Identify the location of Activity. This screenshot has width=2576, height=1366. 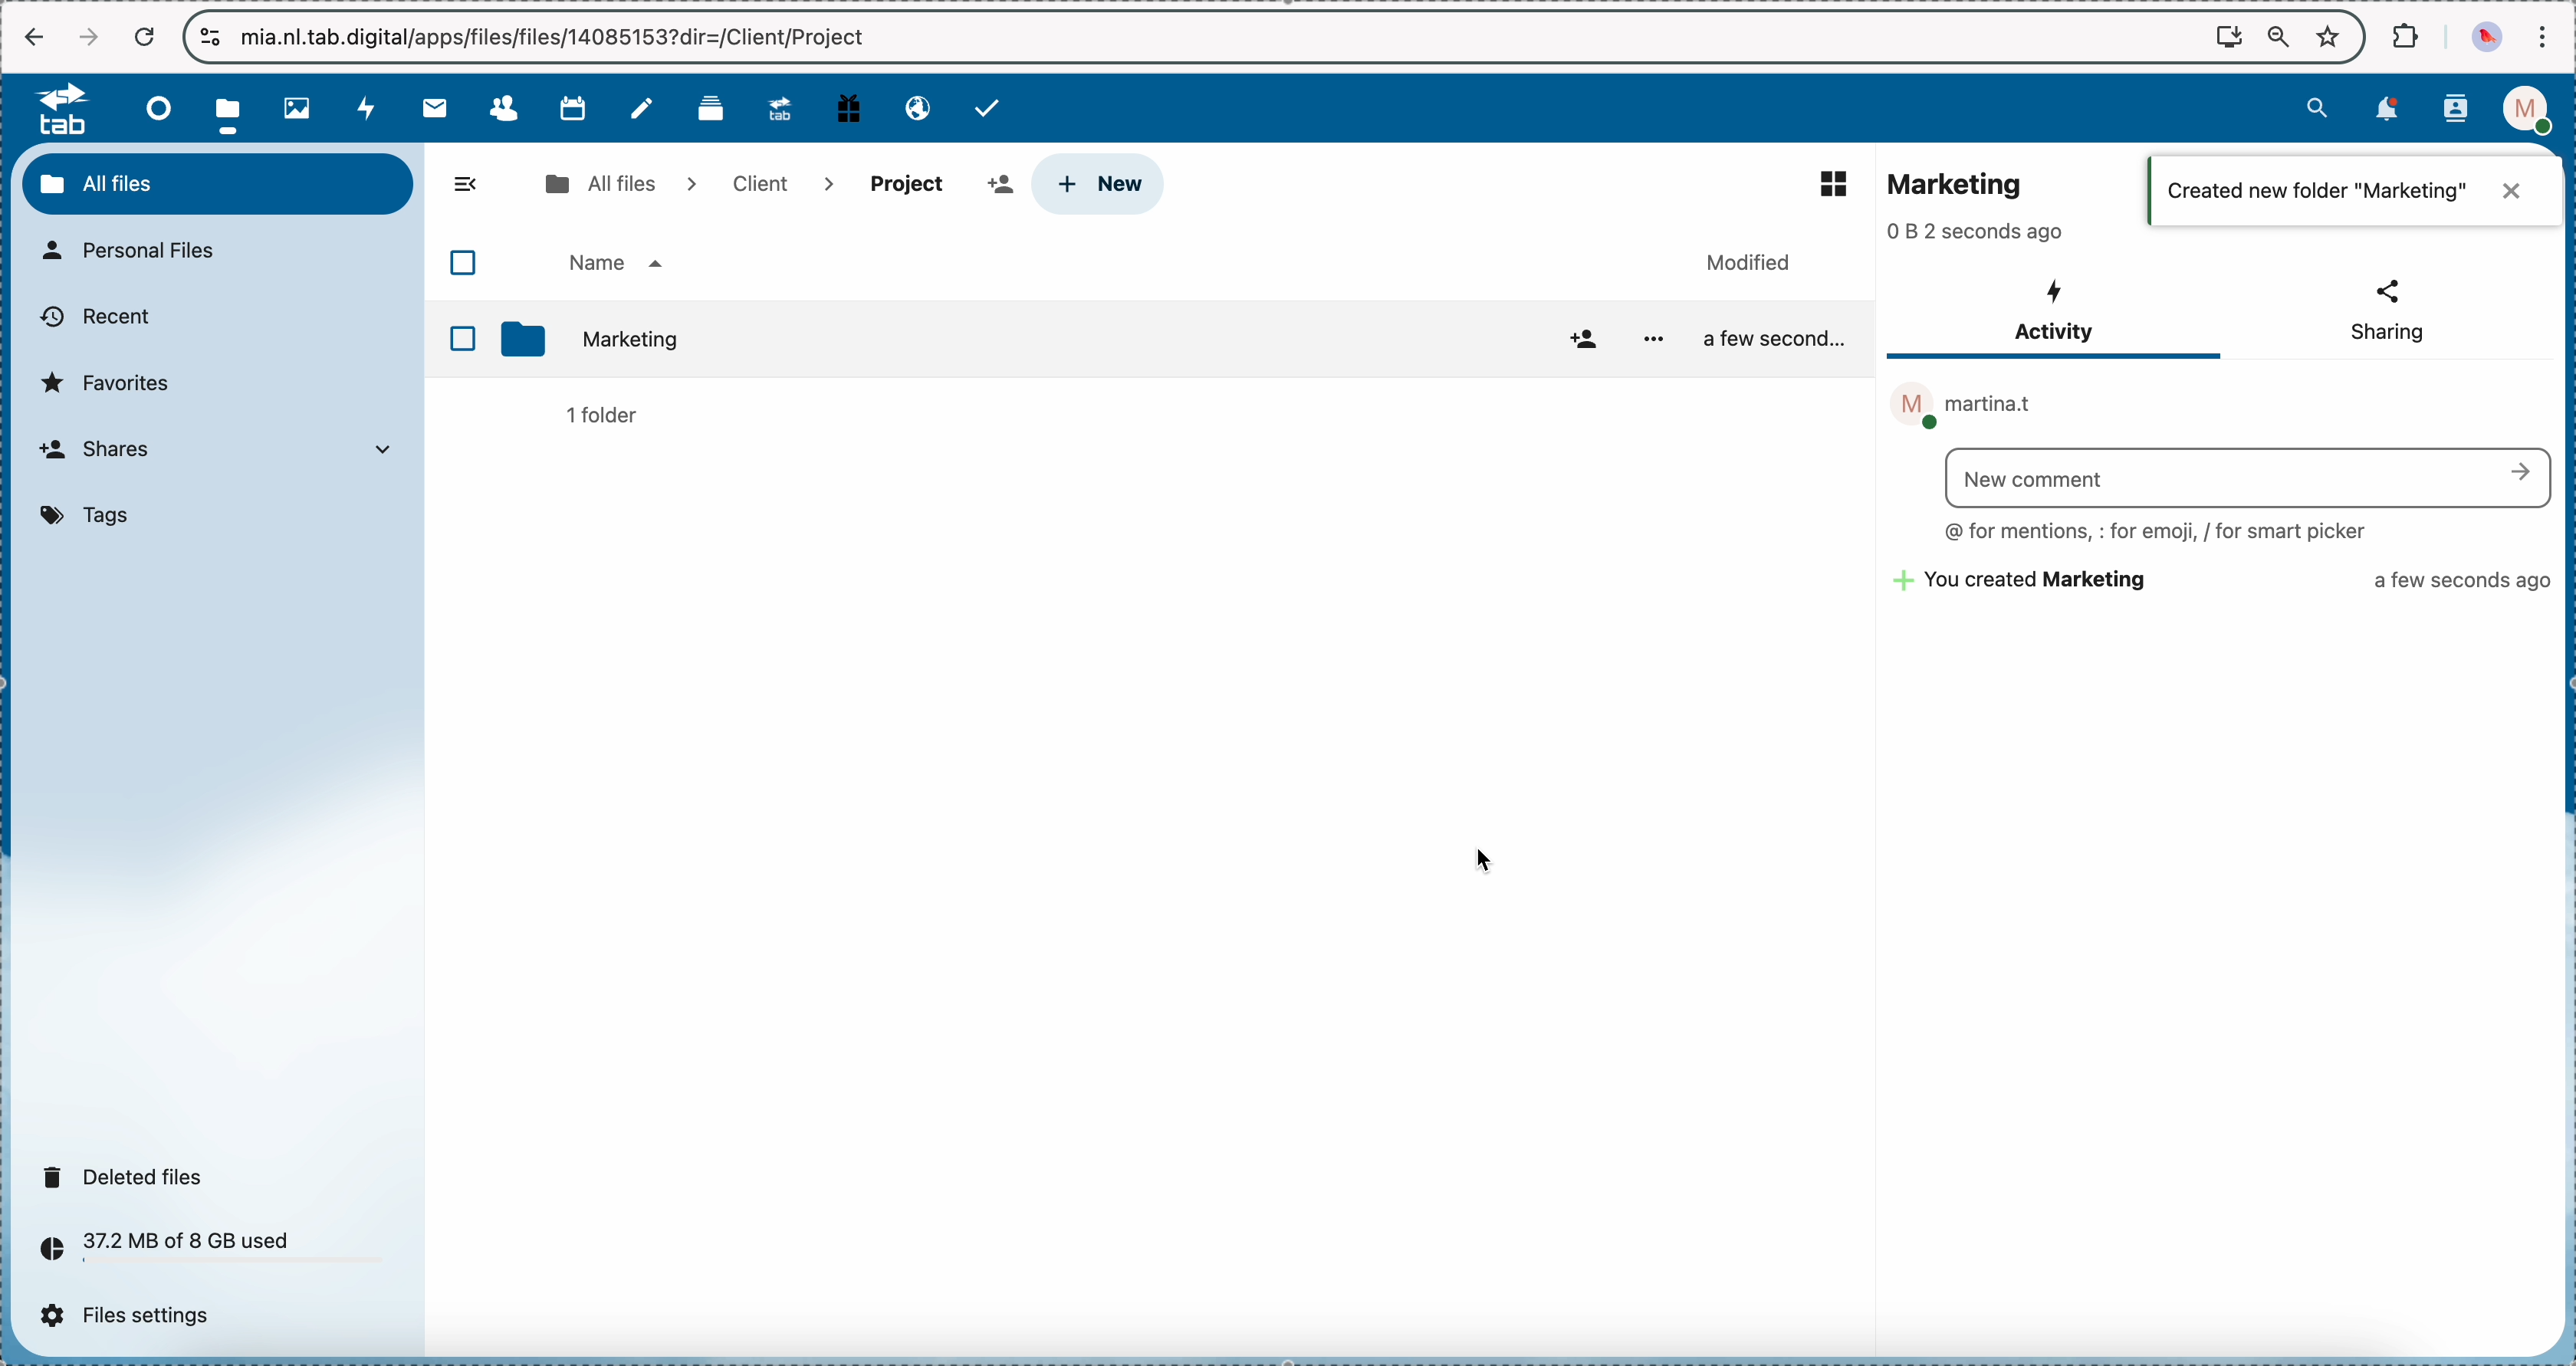
(2060, 316).